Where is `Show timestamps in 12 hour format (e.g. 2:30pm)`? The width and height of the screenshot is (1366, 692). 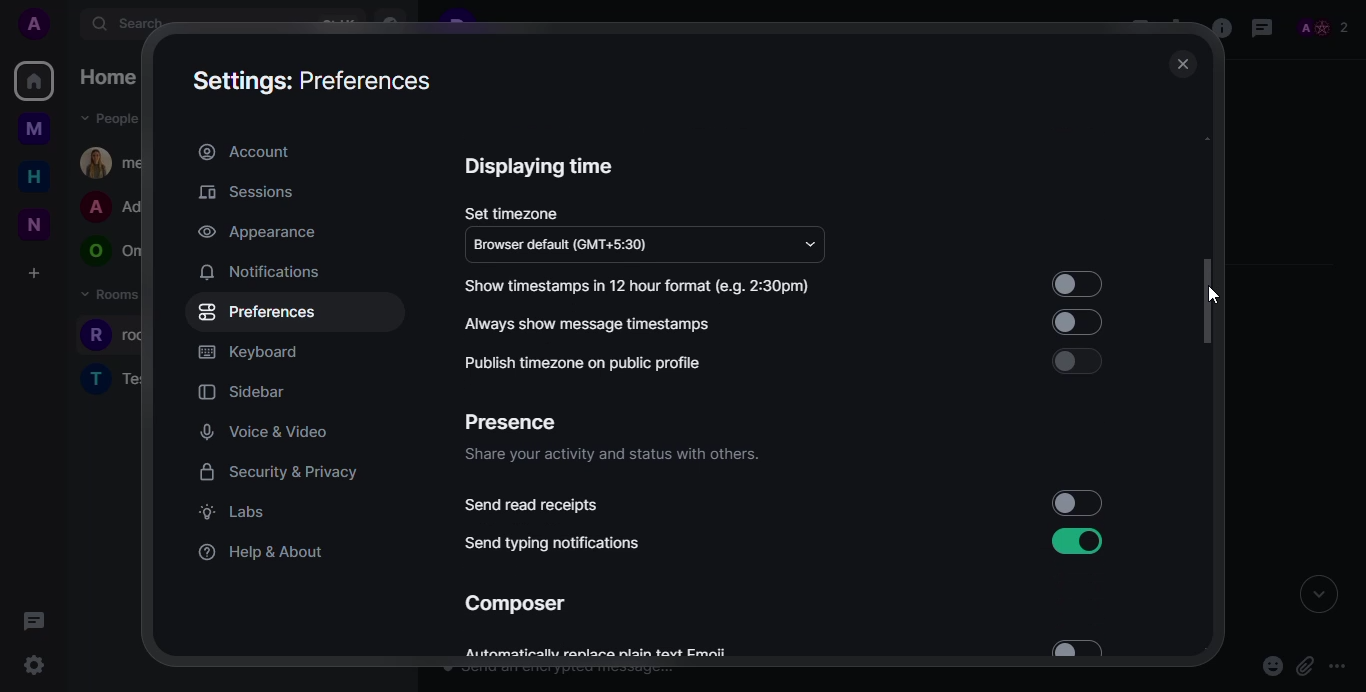
Show timestamps in 12 hour format (e.g. 2:30pm) is located at coordinates (645, 285).